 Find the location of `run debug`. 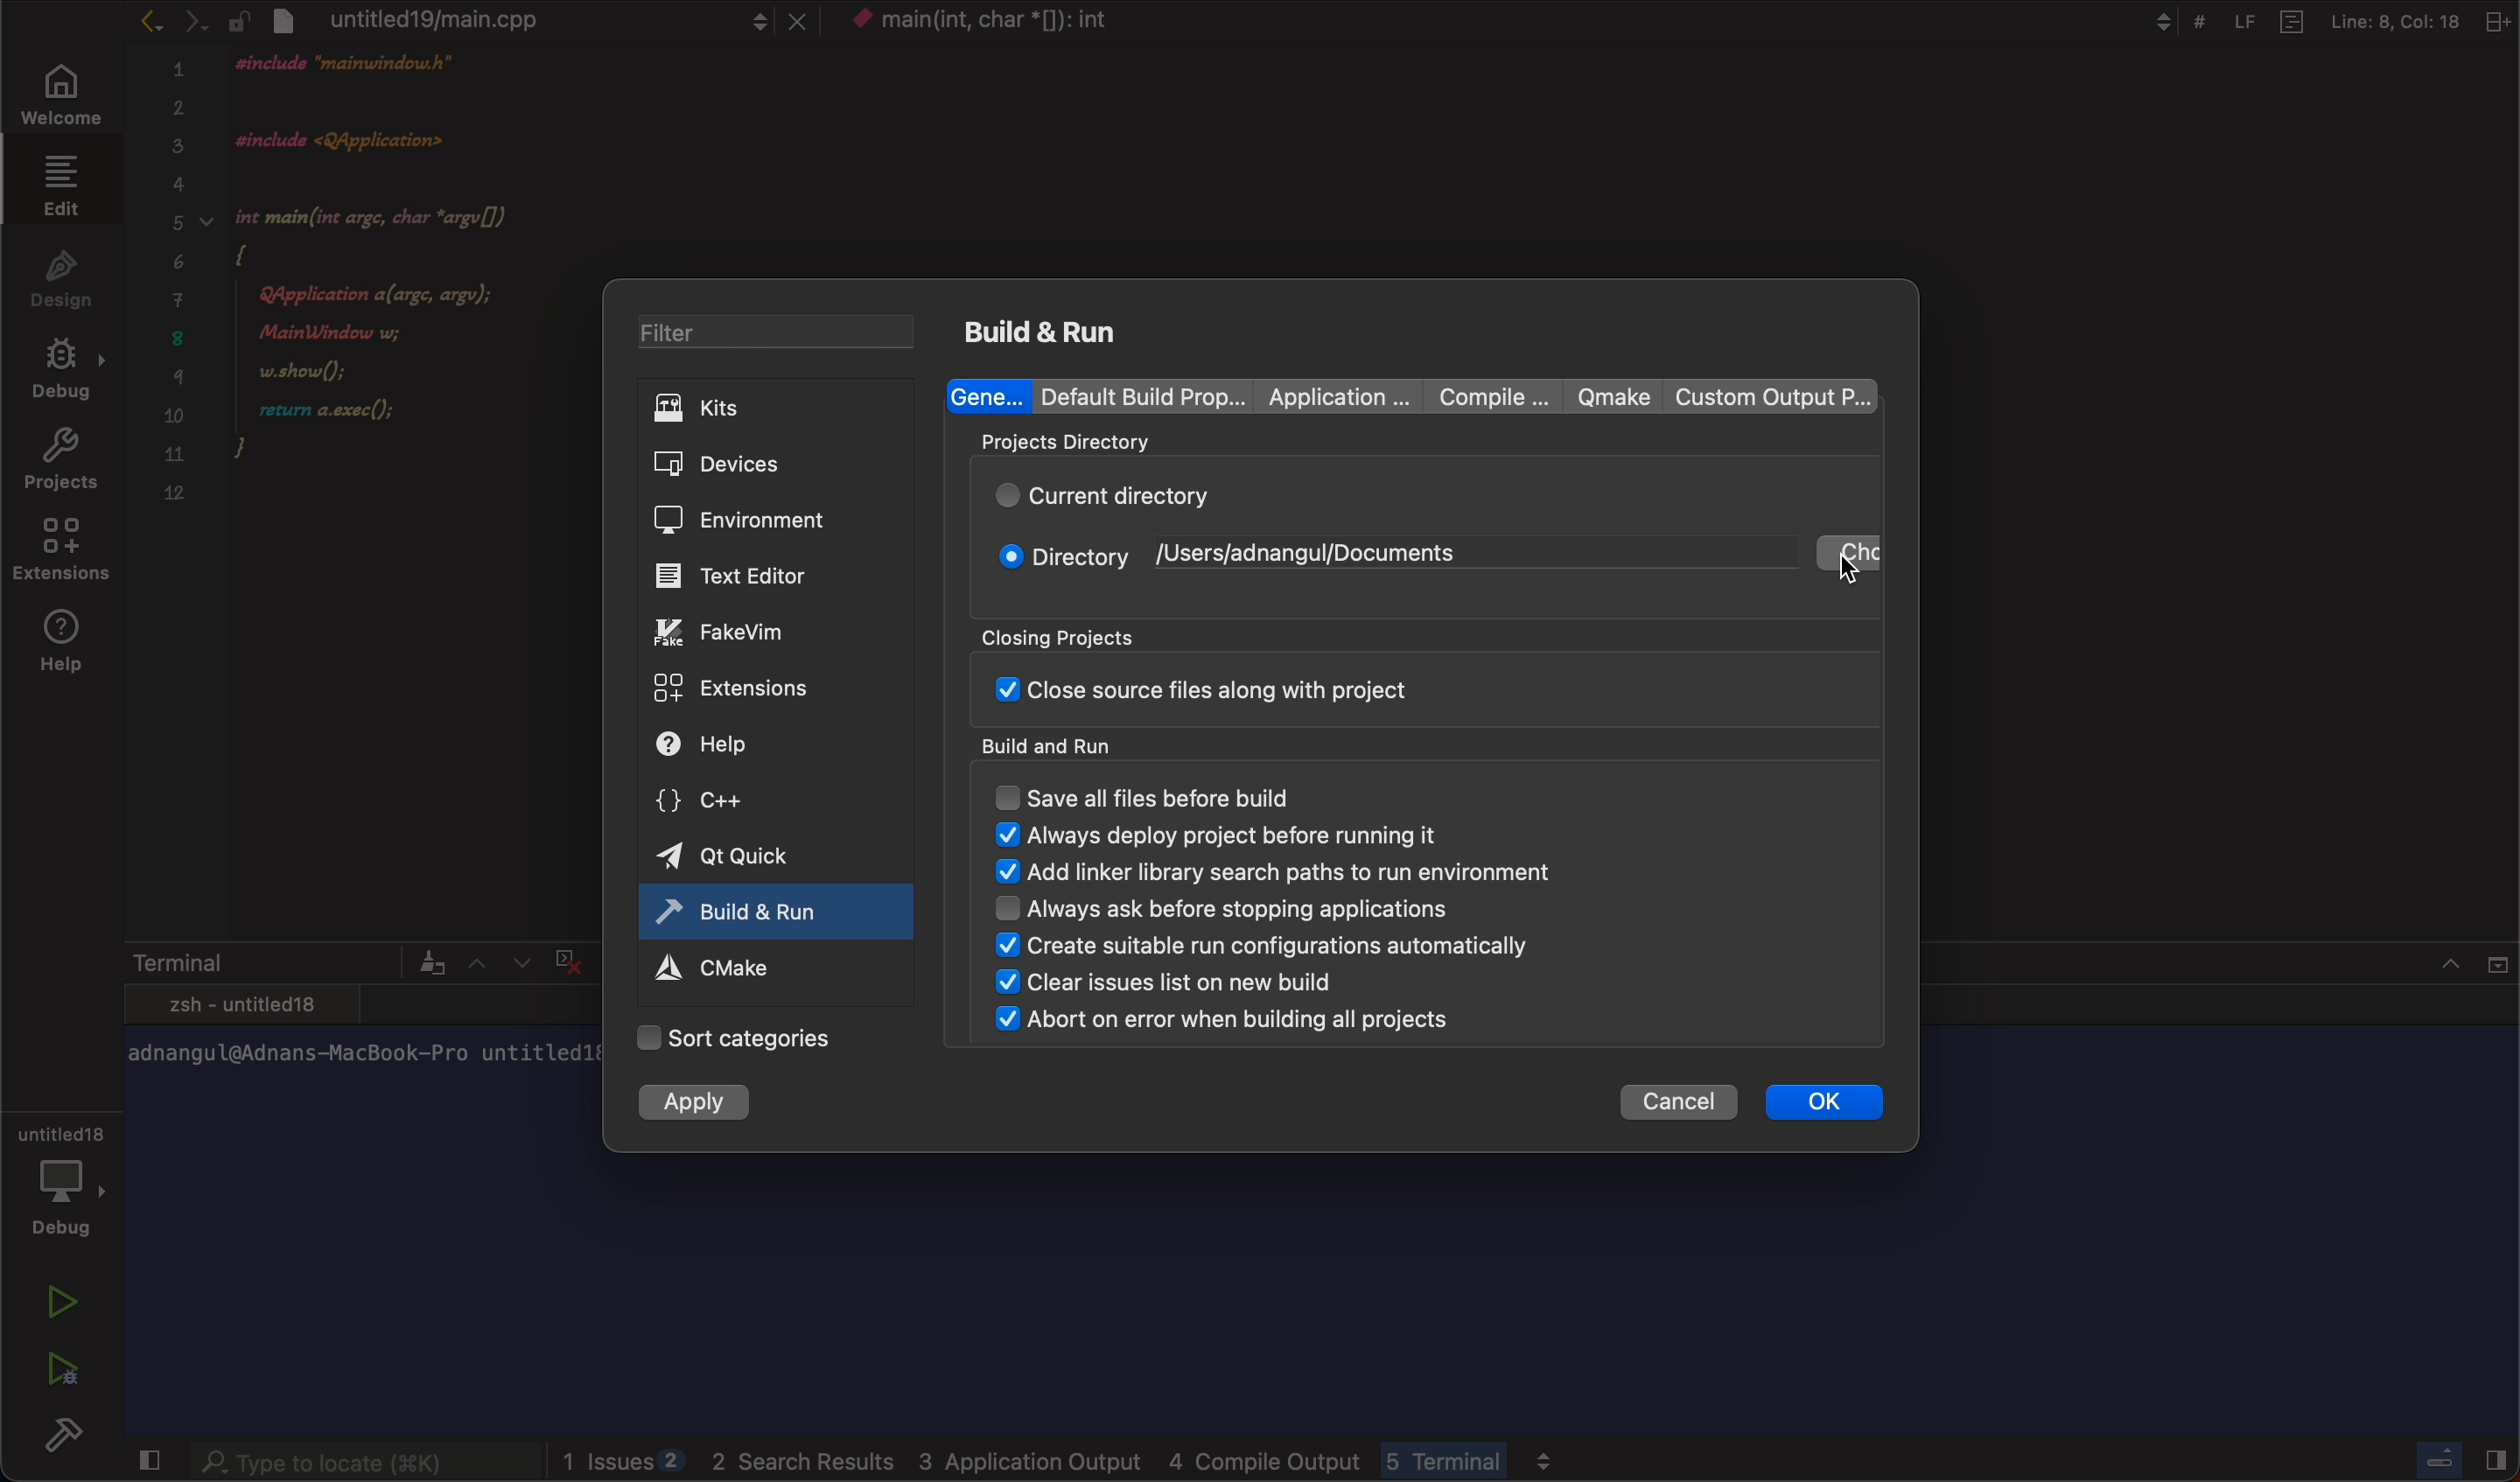

run debug is located at coordinates (59, 1363).